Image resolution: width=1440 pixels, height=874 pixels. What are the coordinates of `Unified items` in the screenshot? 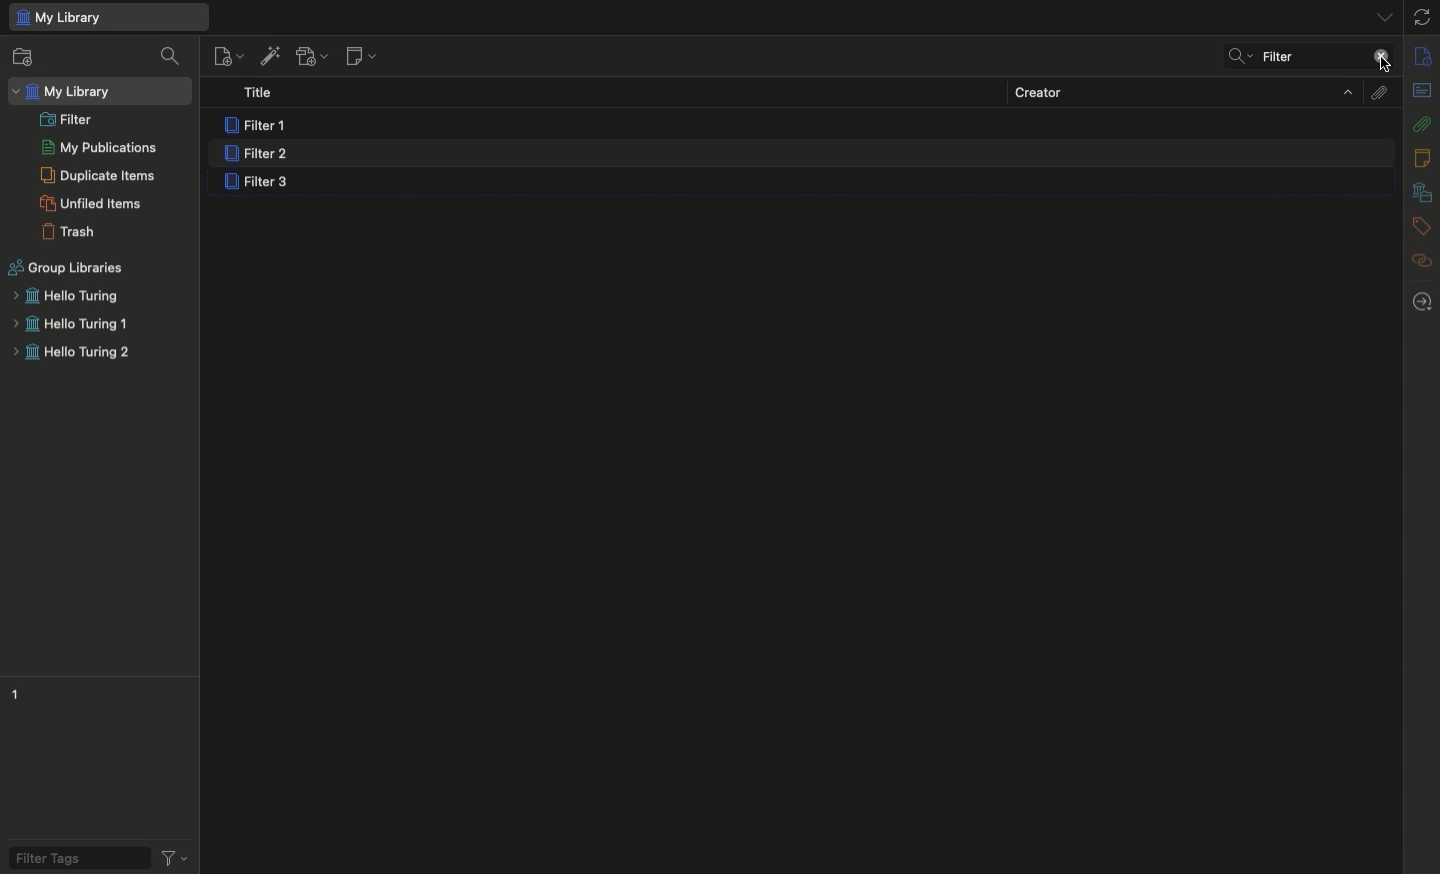 It's located at (94, 203).